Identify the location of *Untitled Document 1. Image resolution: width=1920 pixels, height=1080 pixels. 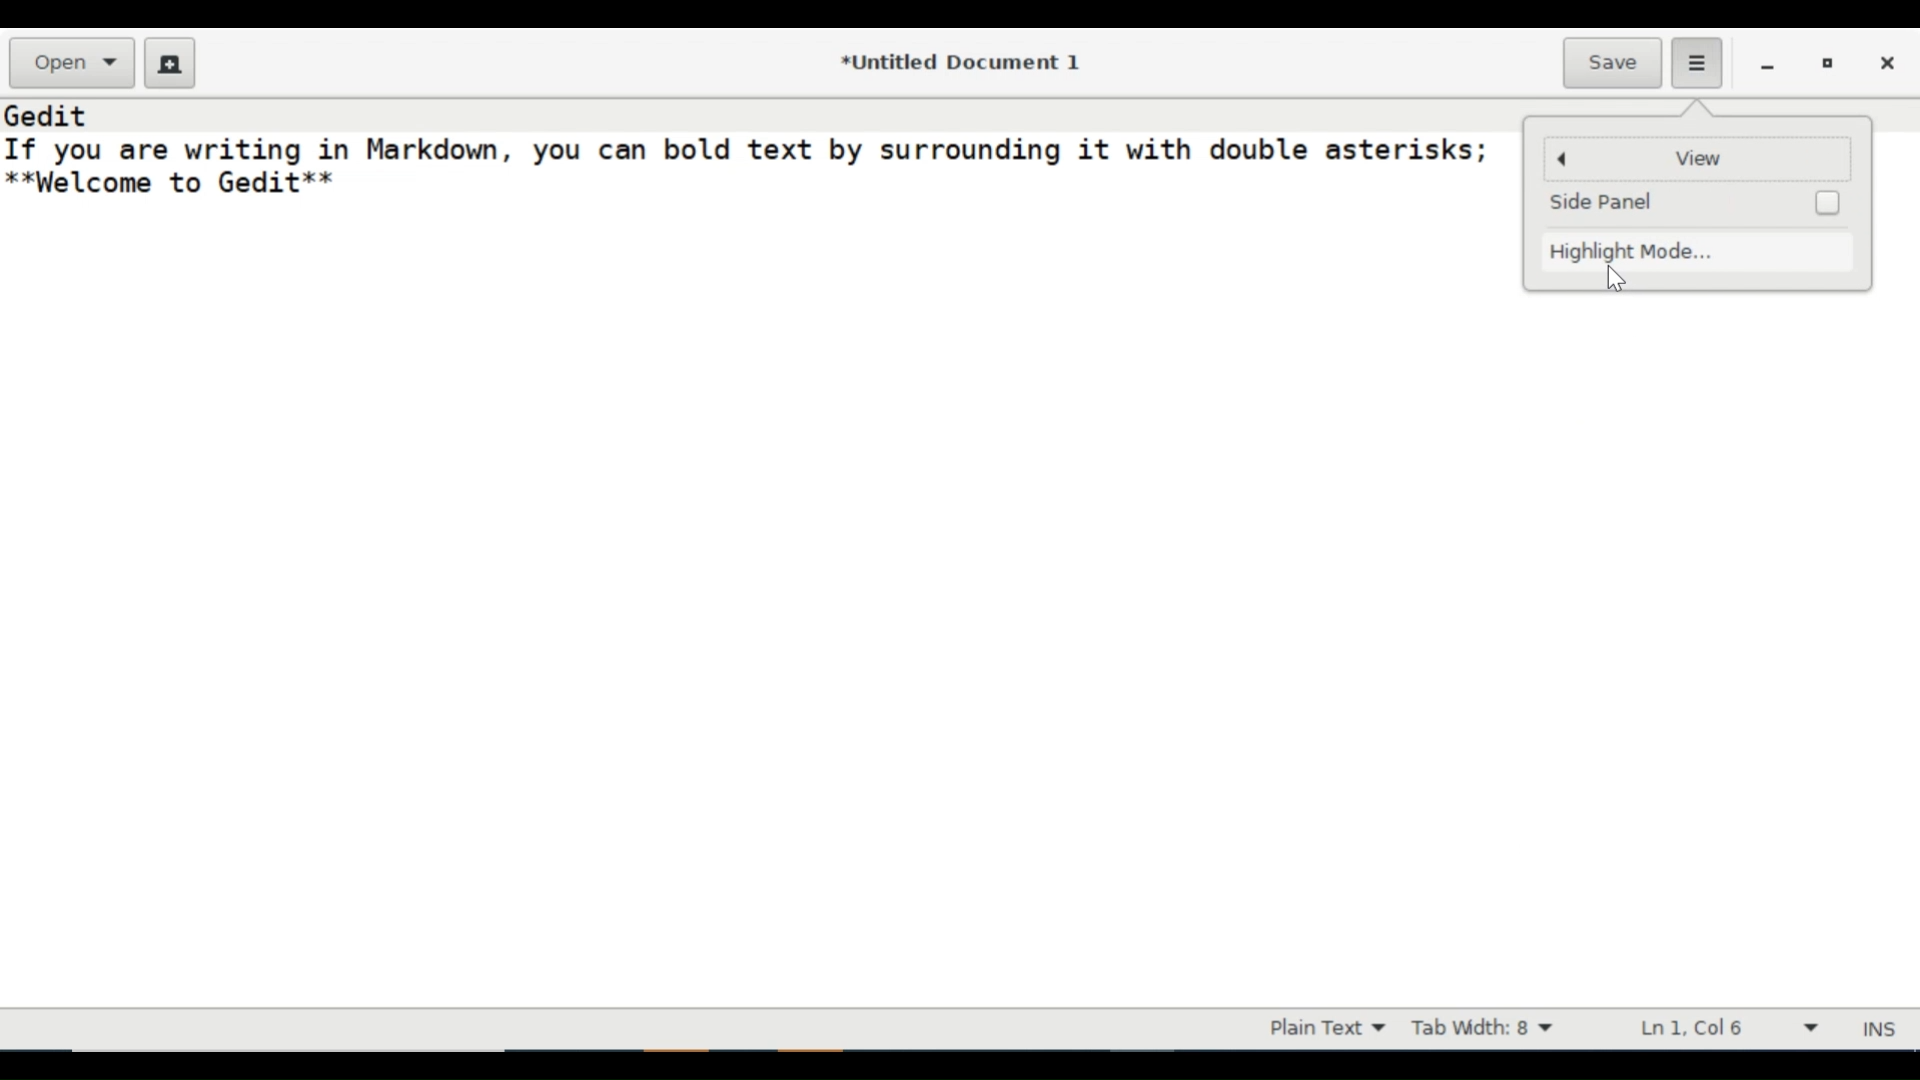
(962, 62).